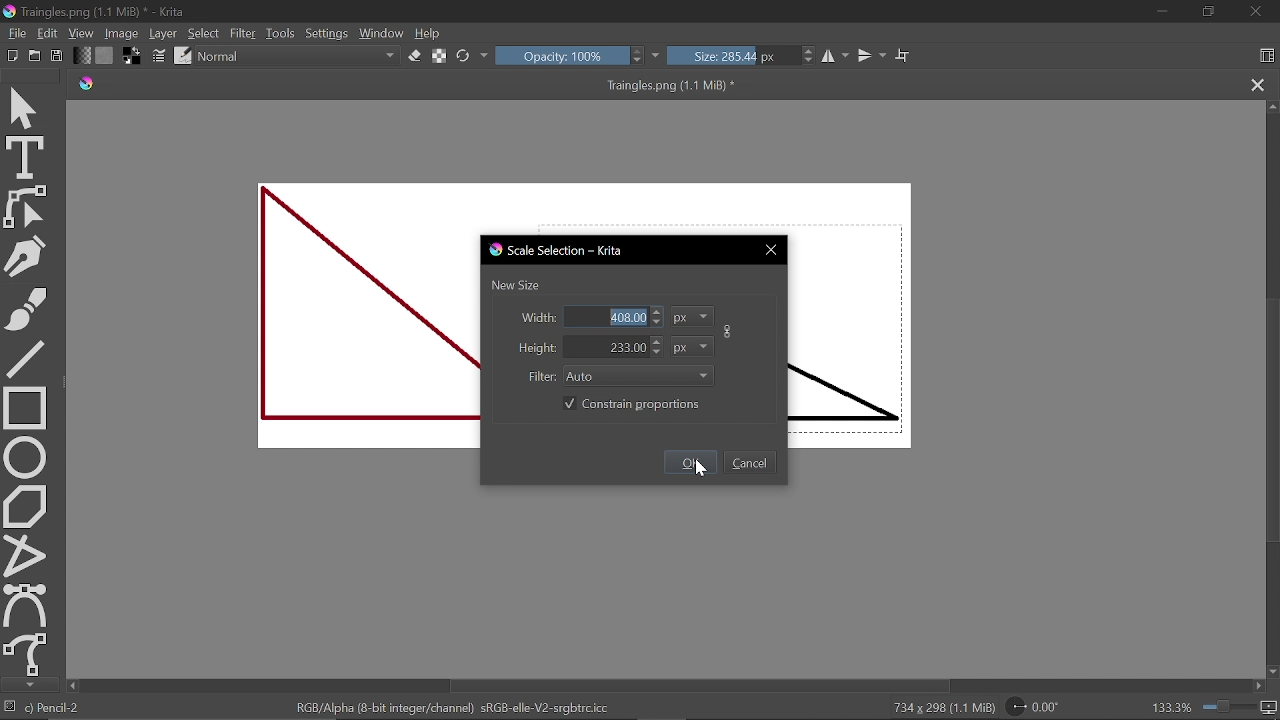 The height and width of the screenshot is (720, 1280). Describe the element at coordinates (872, 56) in the screenshot. I see `Vertical mirror tool` at that location.